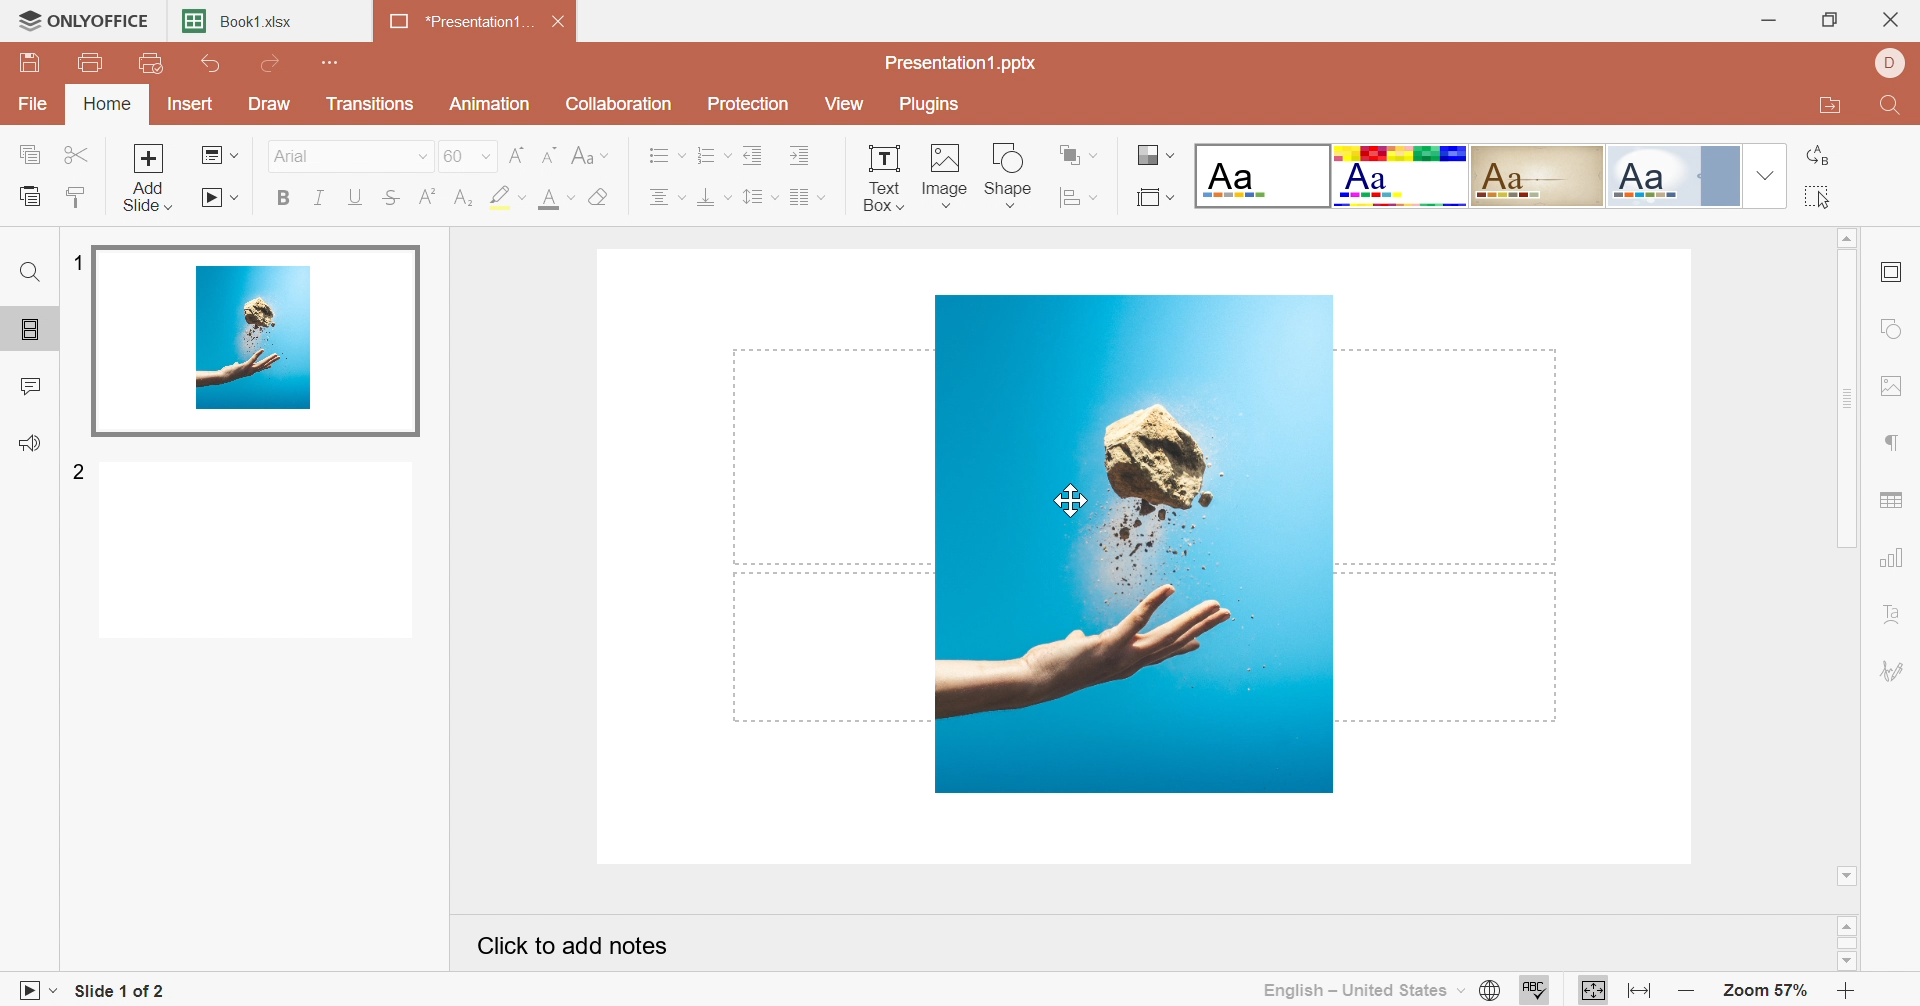  Describe the element at coordinates (29, 275) in the screenshot. I see `Find` at that location.